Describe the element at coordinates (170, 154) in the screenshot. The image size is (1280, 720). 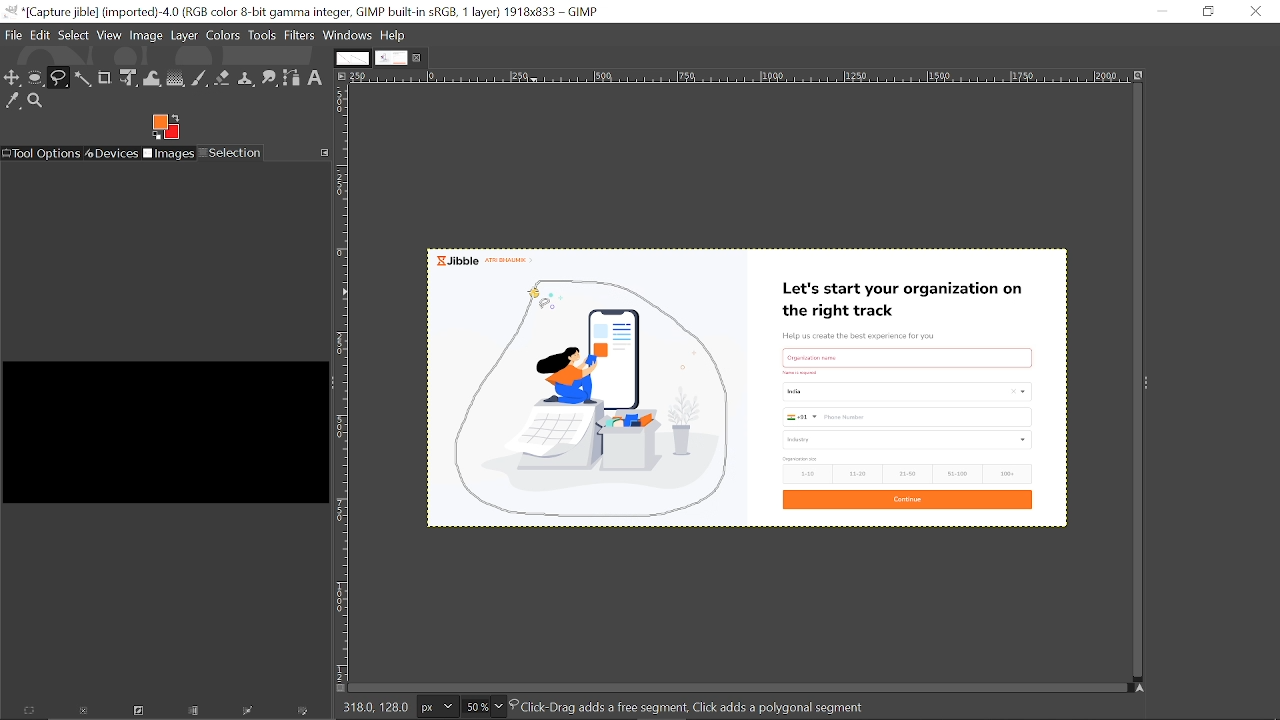
I see `Images` at that location.